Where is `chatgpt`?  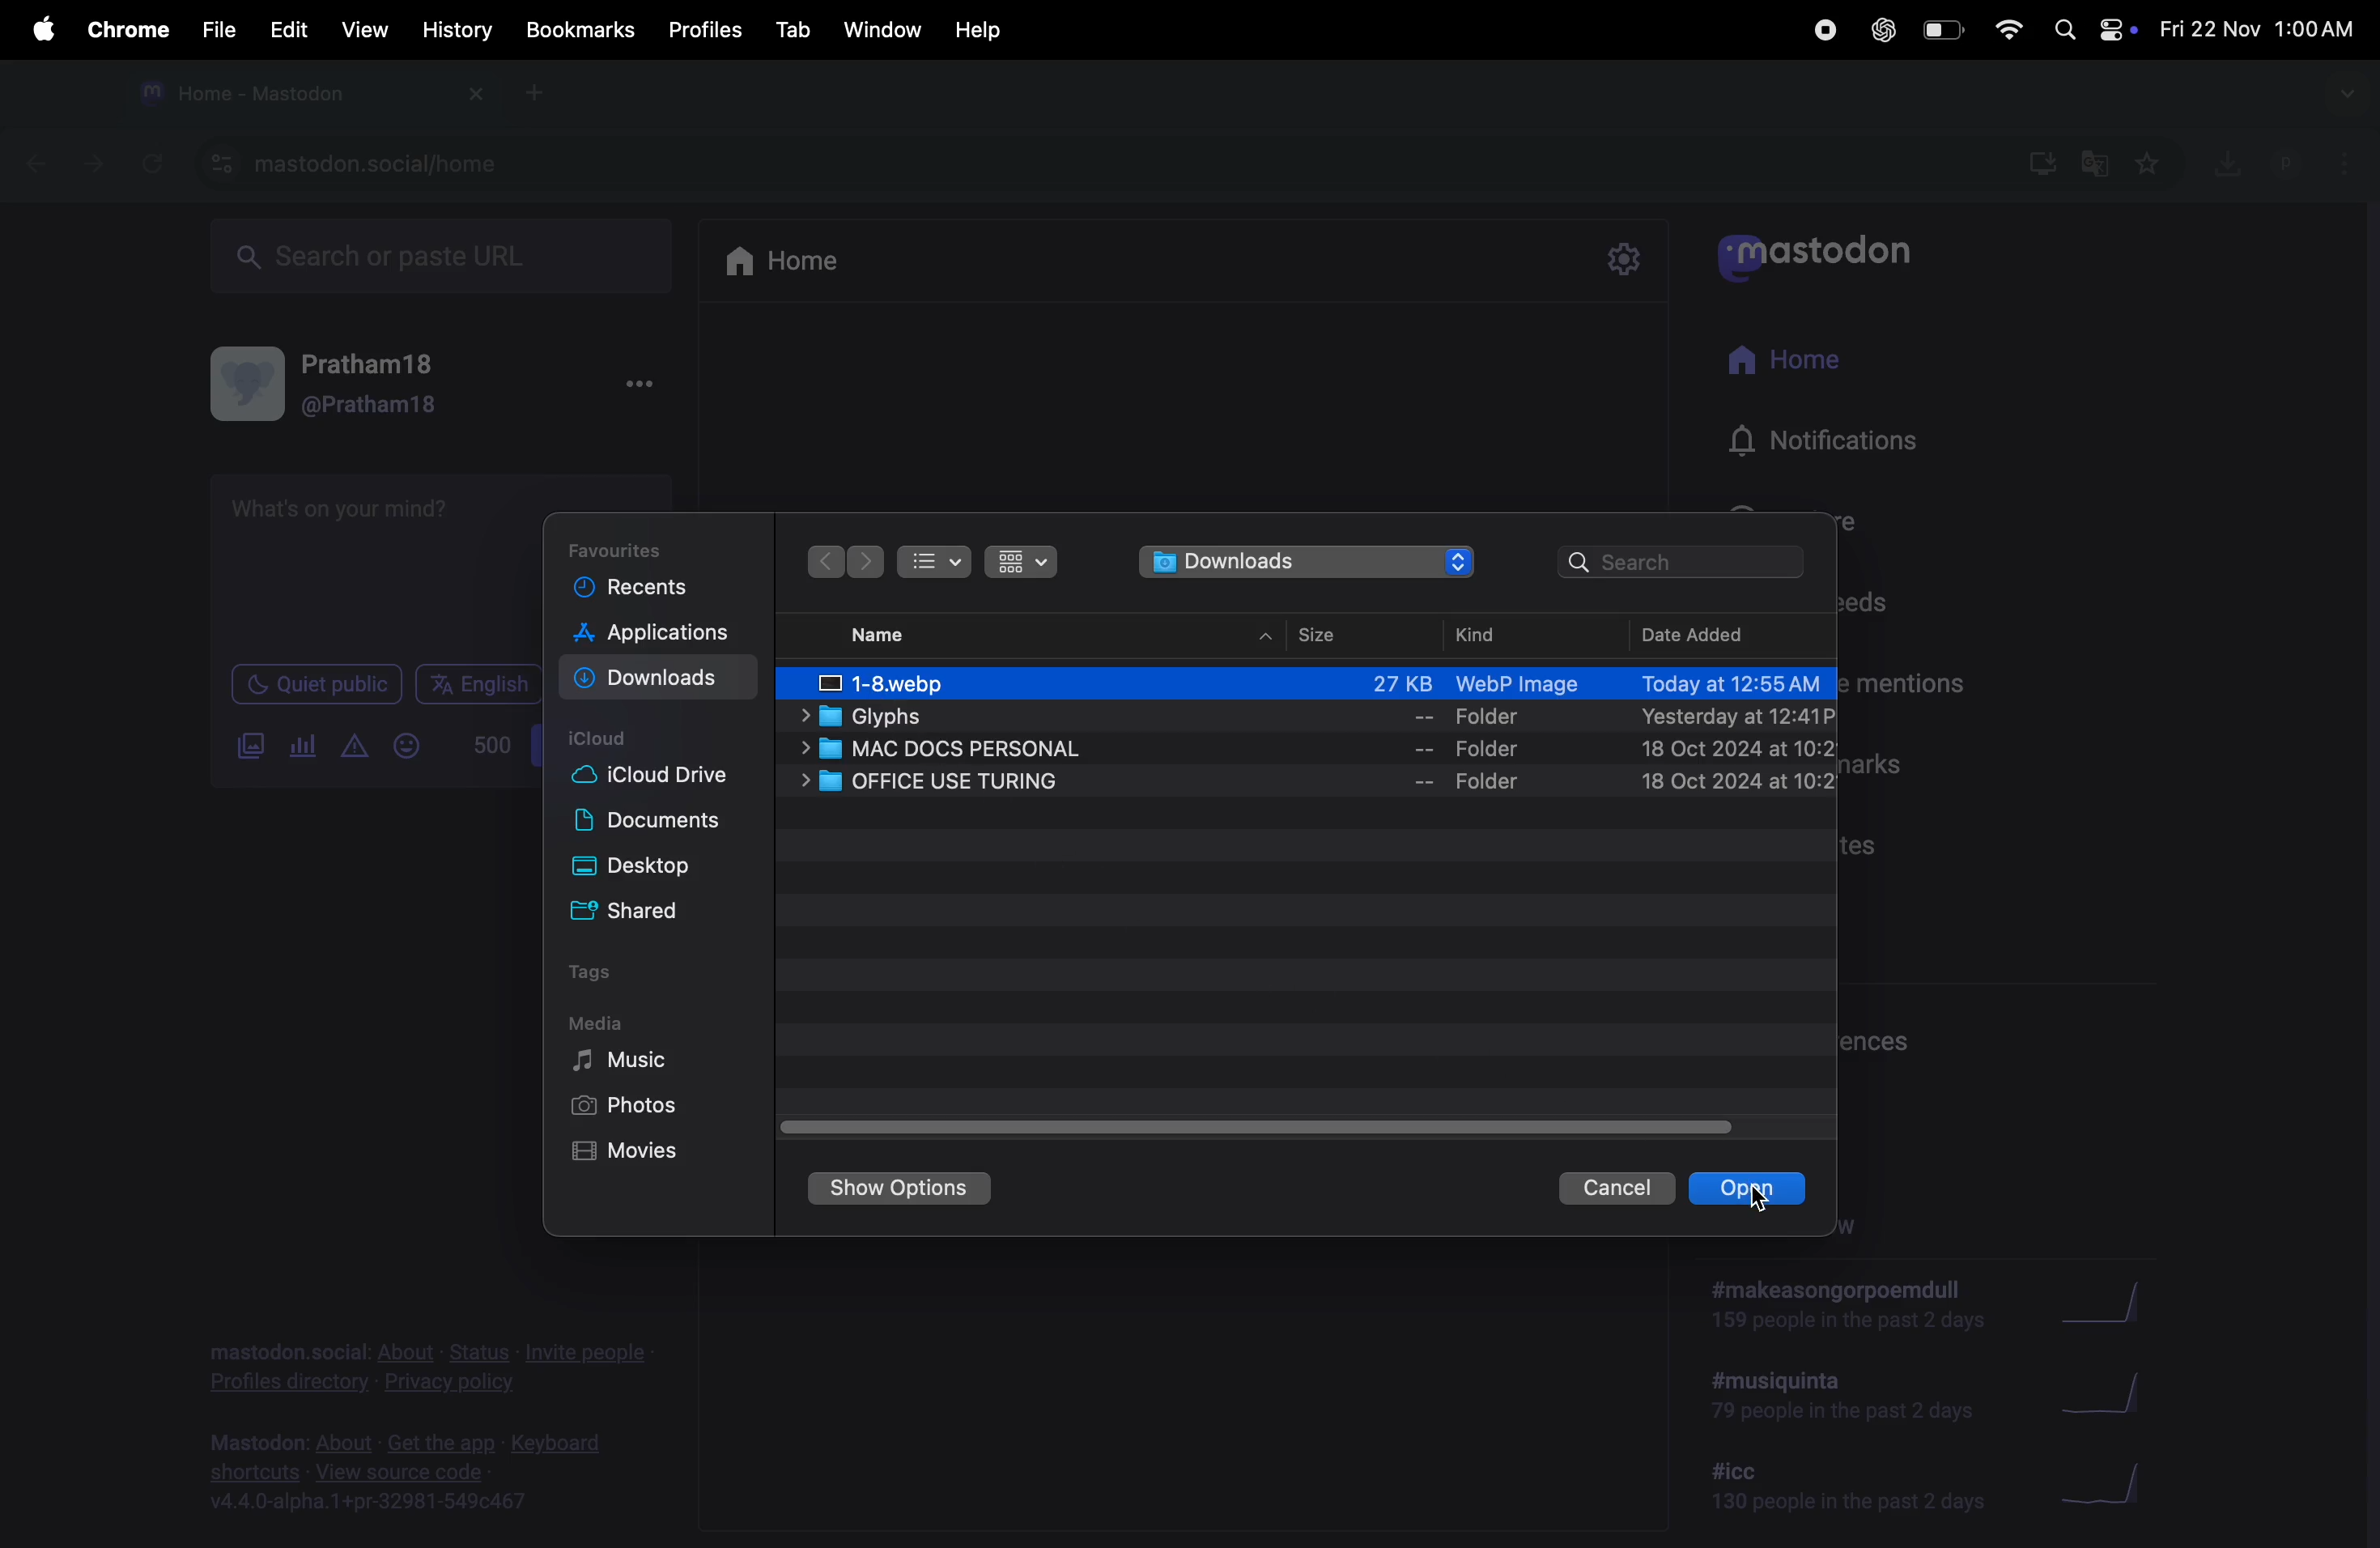
chatgpt is located at coordinates (1882, 29).